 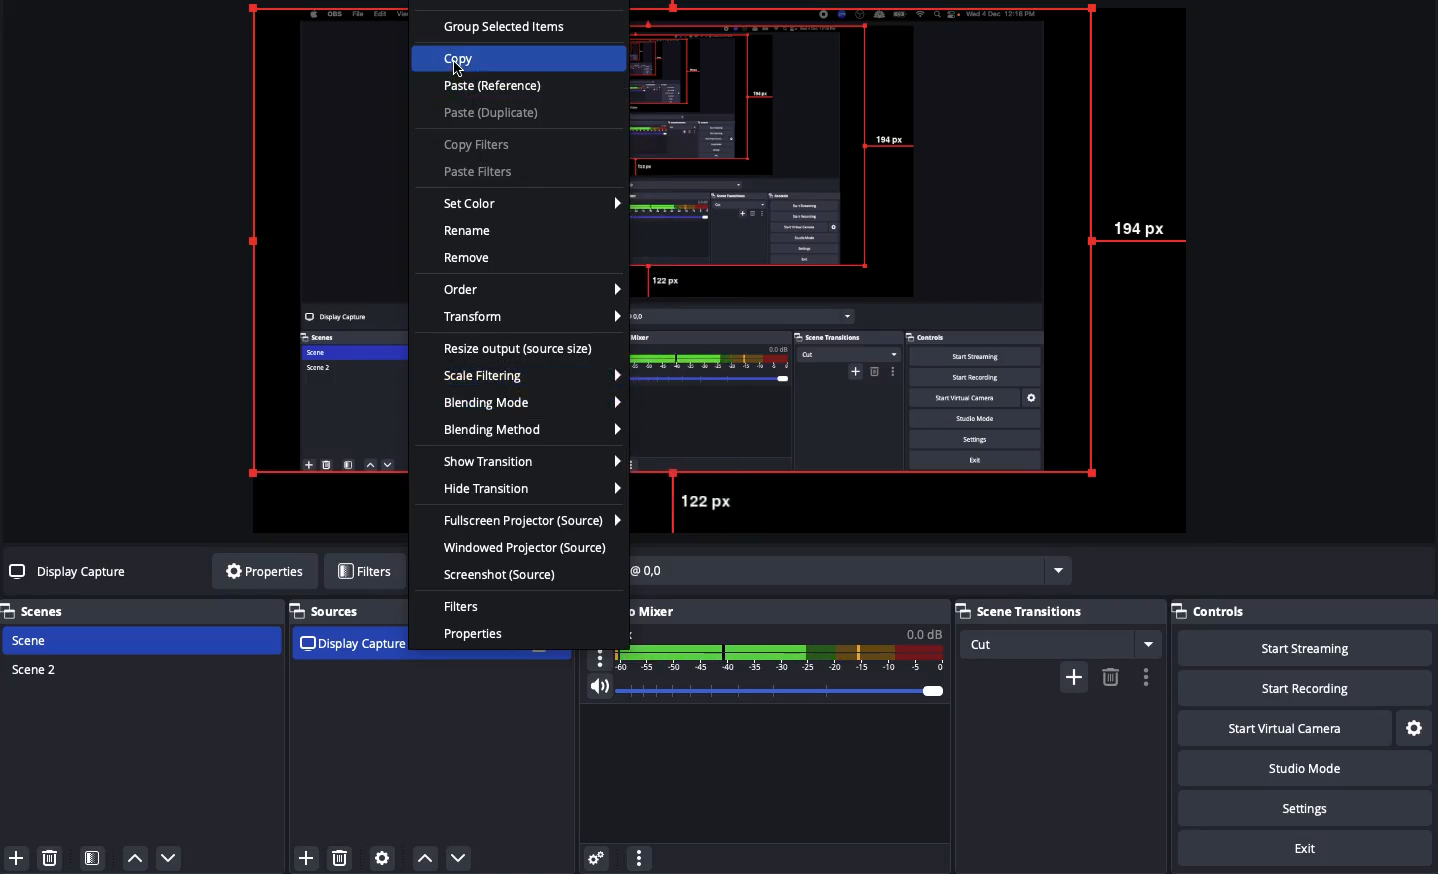 I want to click on Order, so click(x=532, y=290).